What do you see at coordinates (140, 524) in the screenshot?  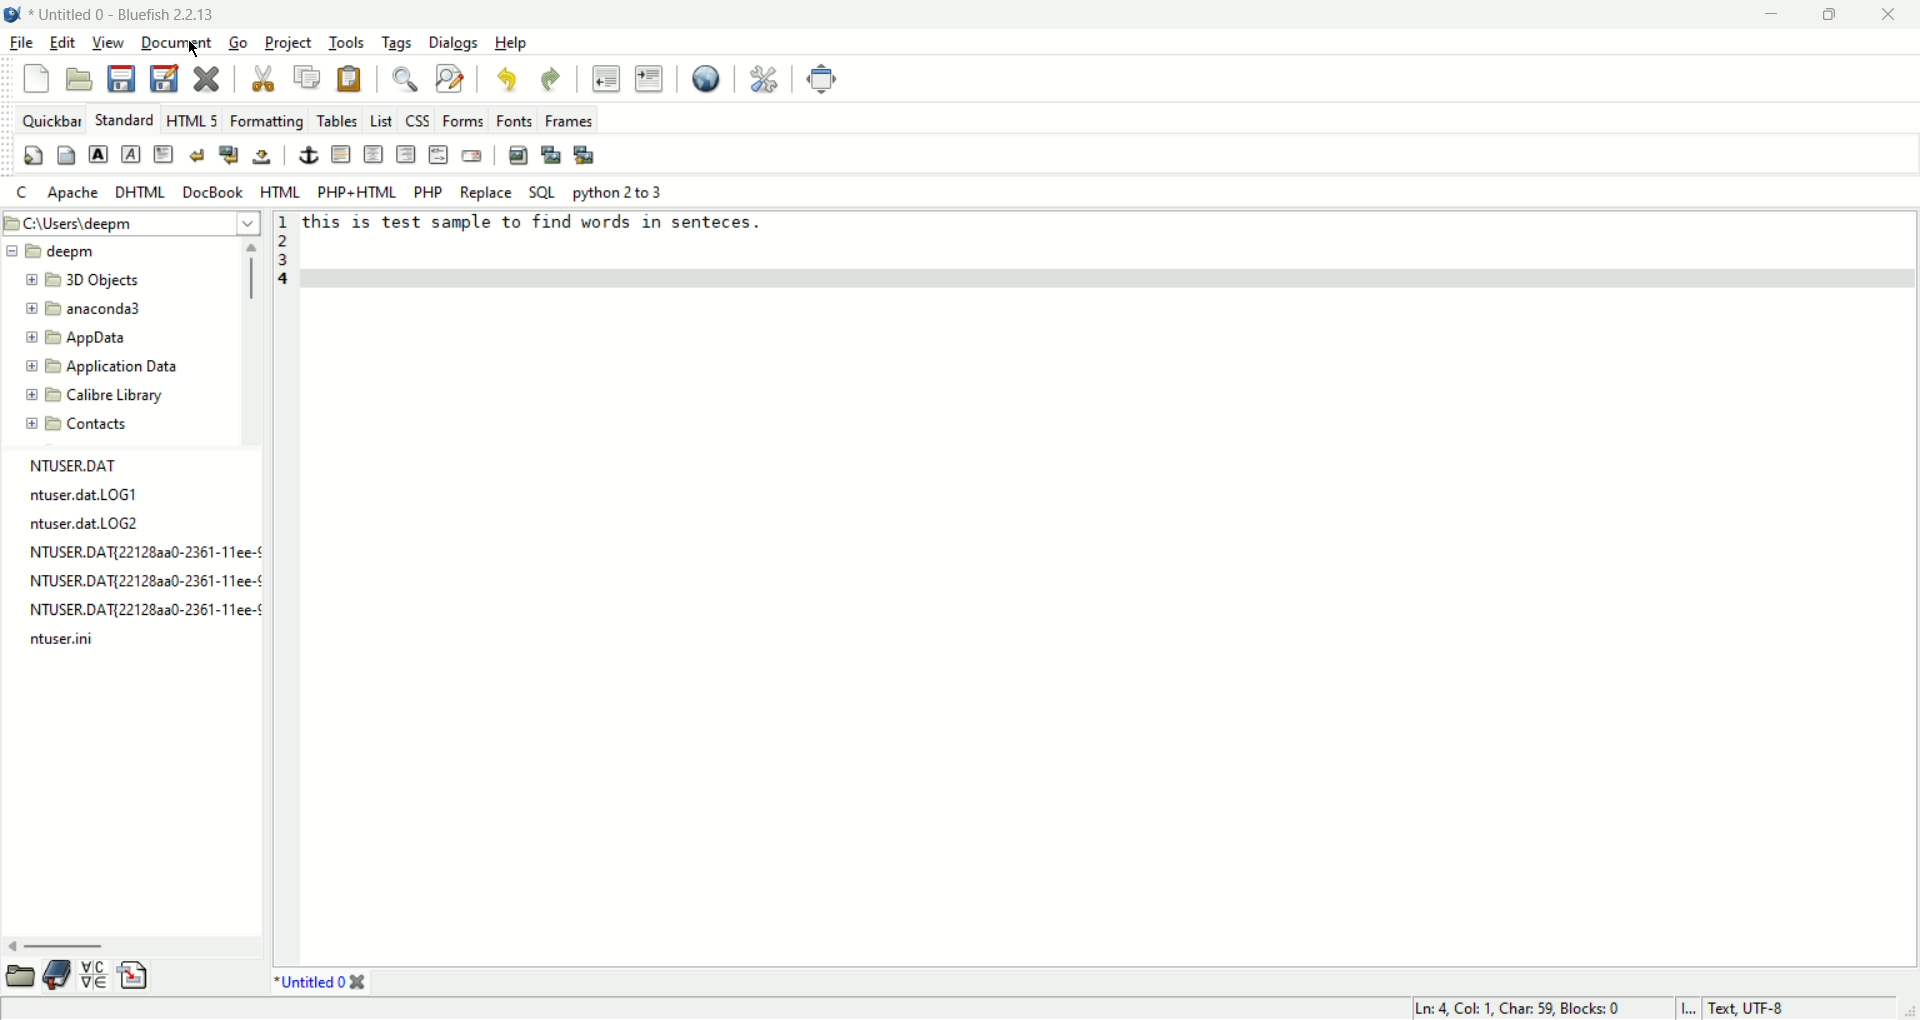 I see `ntuser.dat.LOG2` at bounding box center [140, 524].